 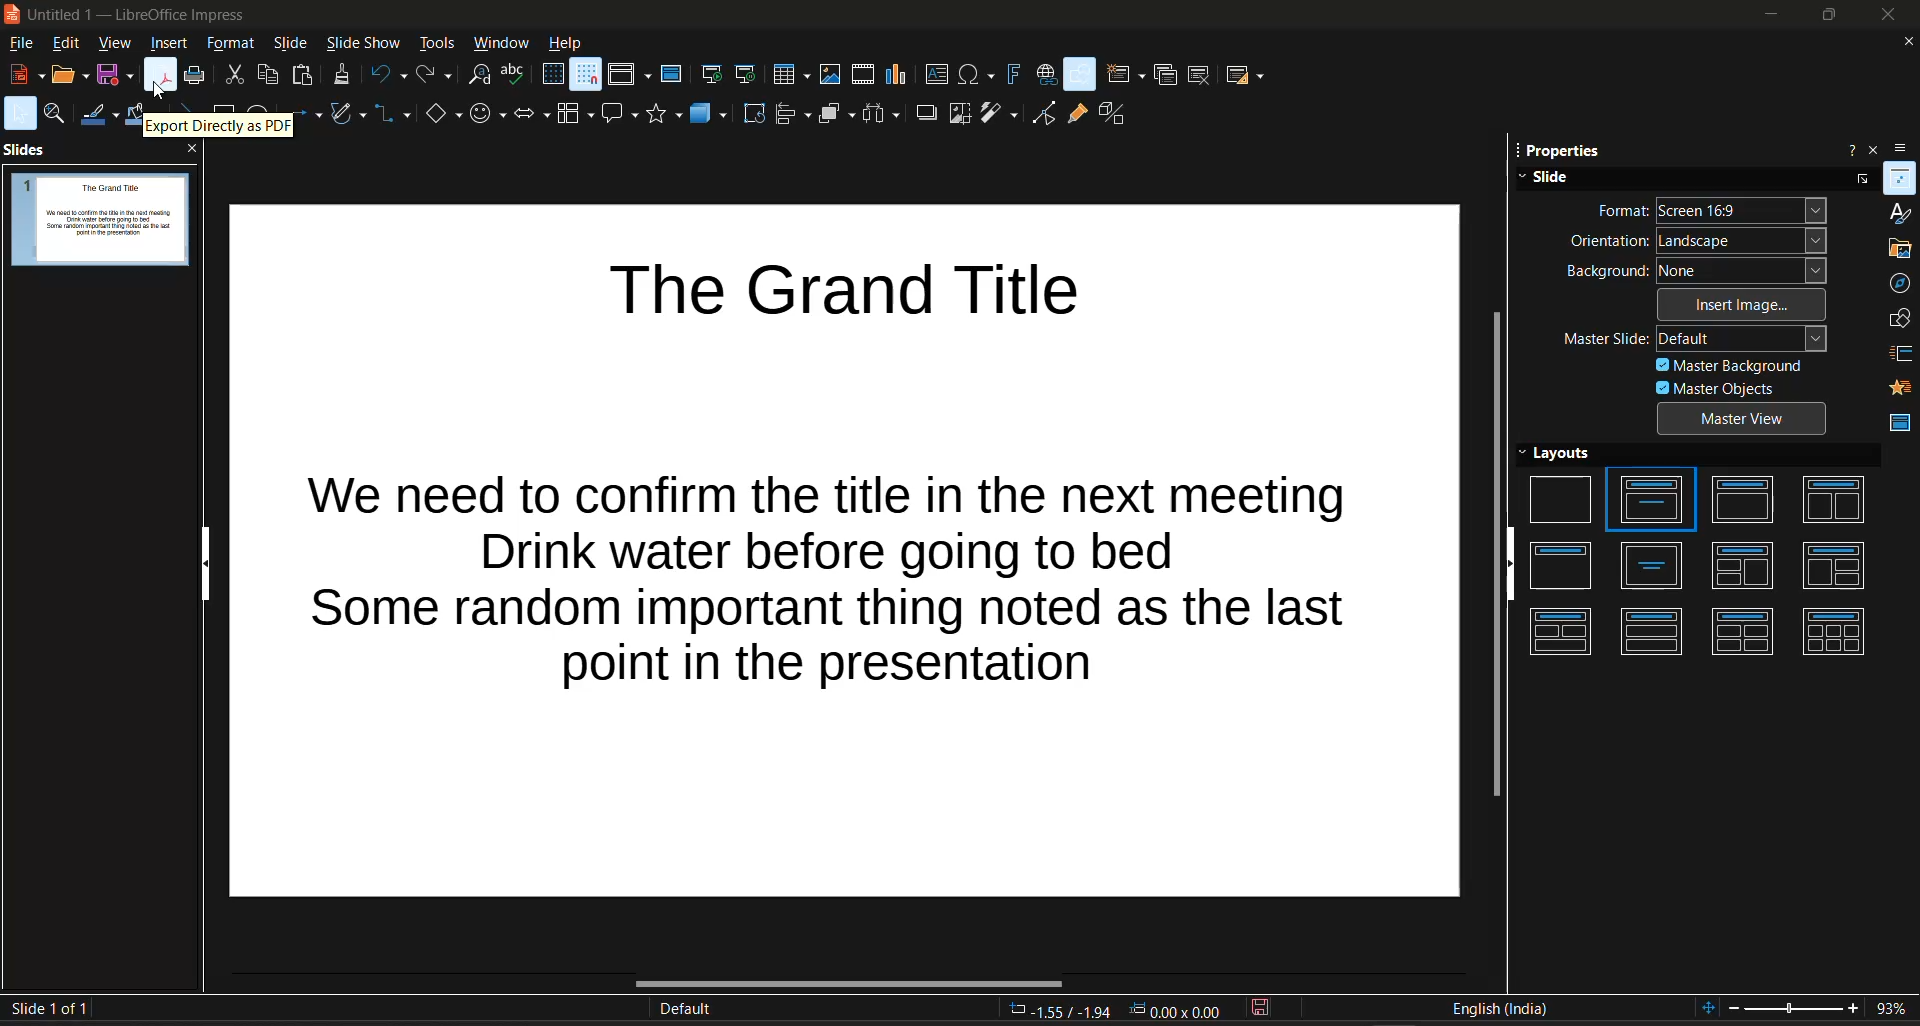 I want to click on callout shapes, so click(x=619, y=115).